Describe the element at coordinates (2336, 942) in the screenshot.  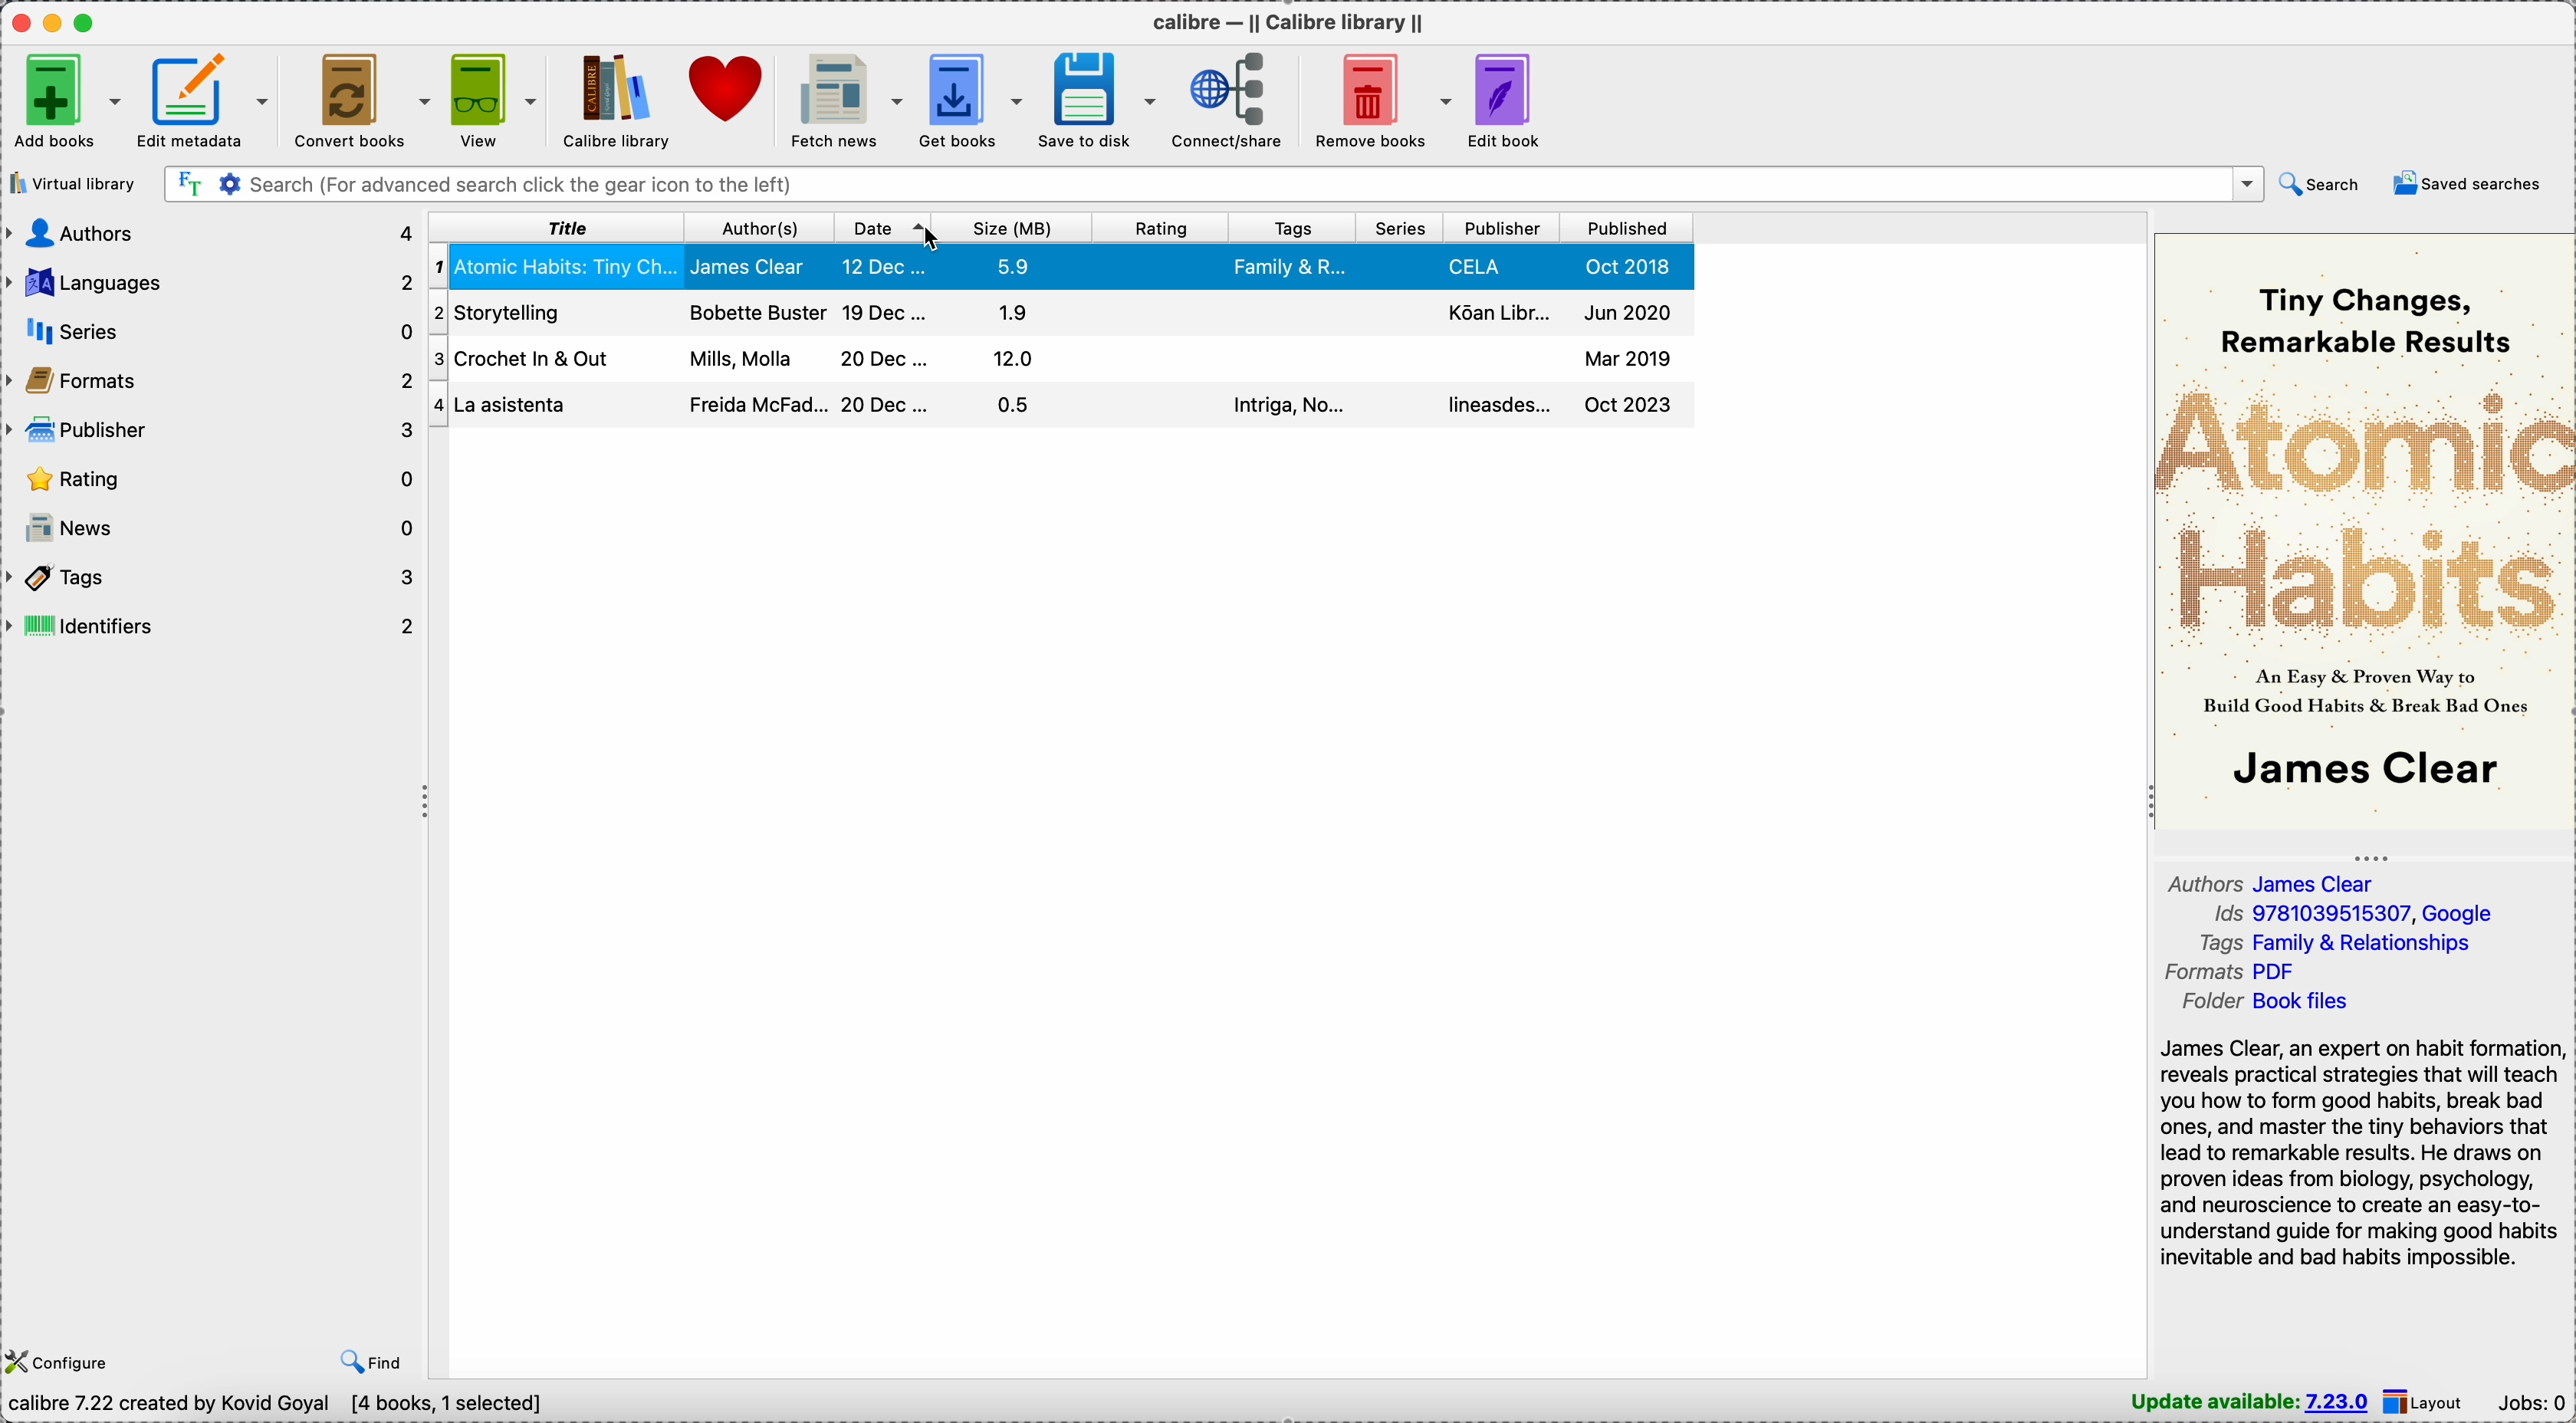
I see `tags Family & Relationships` at that location.